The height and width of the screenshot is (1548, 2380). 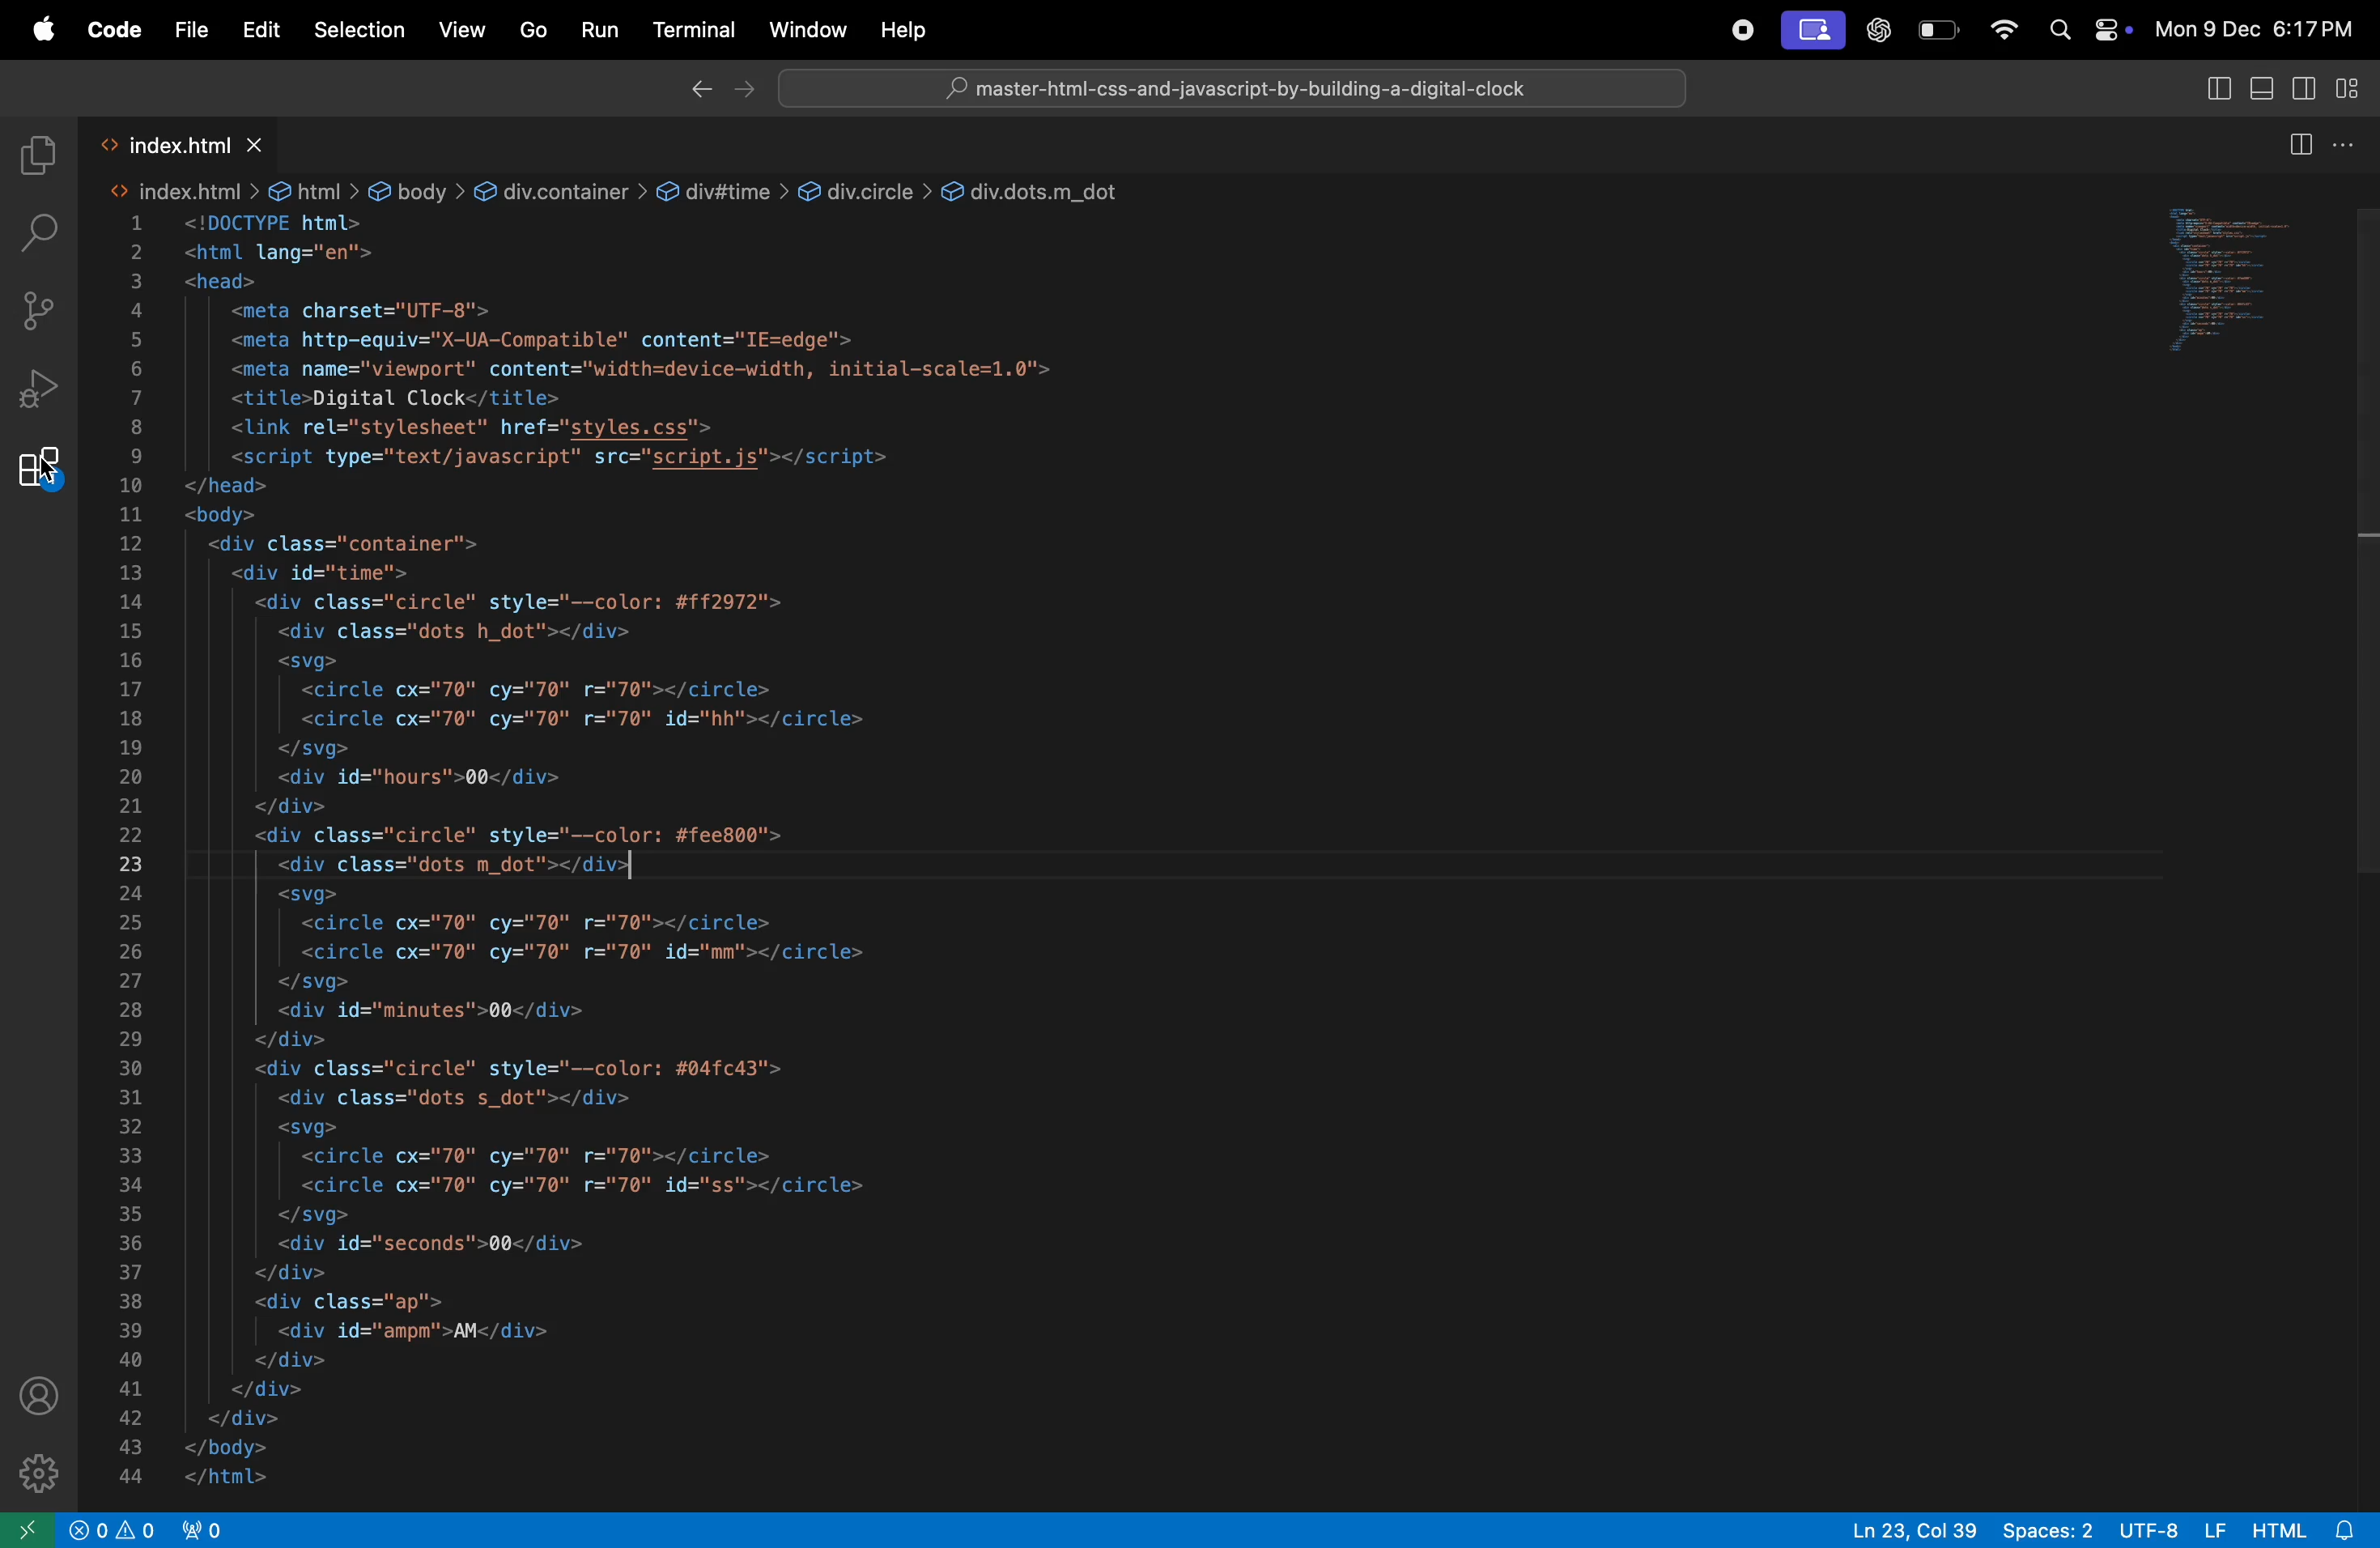 I want to click on code block, so click(x=655, y=843).